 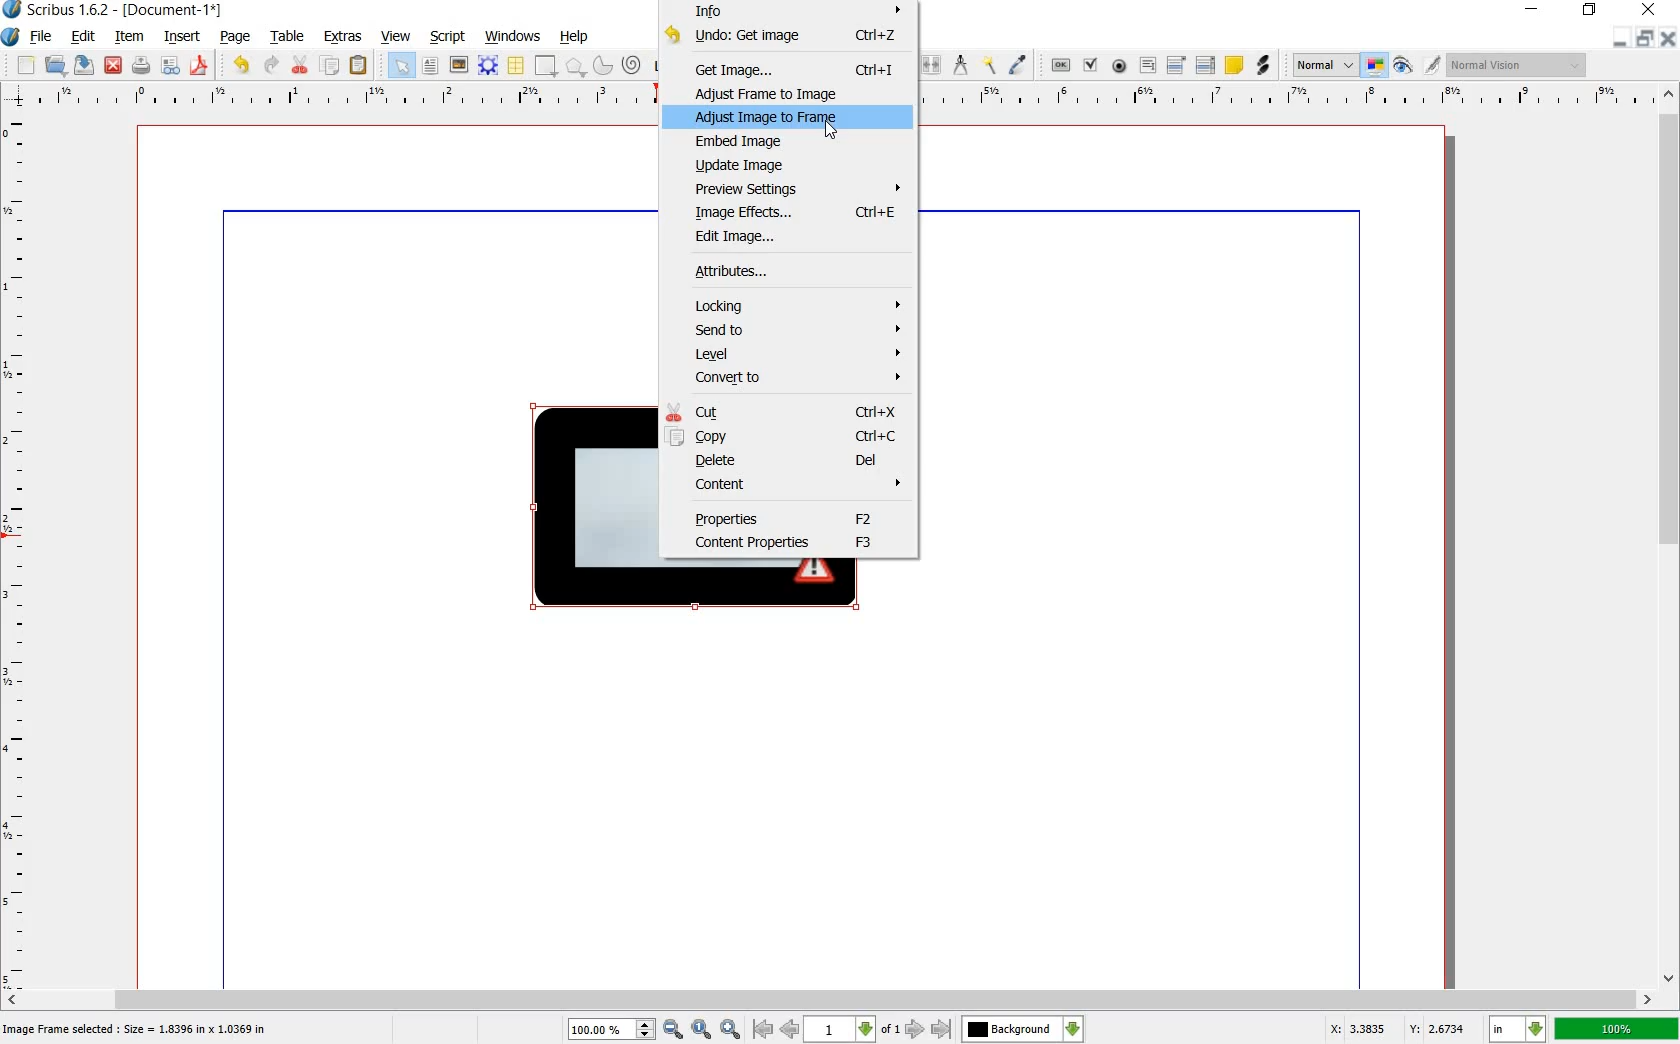 I want to click on -[Document-1*], so click(x=172, y=11).